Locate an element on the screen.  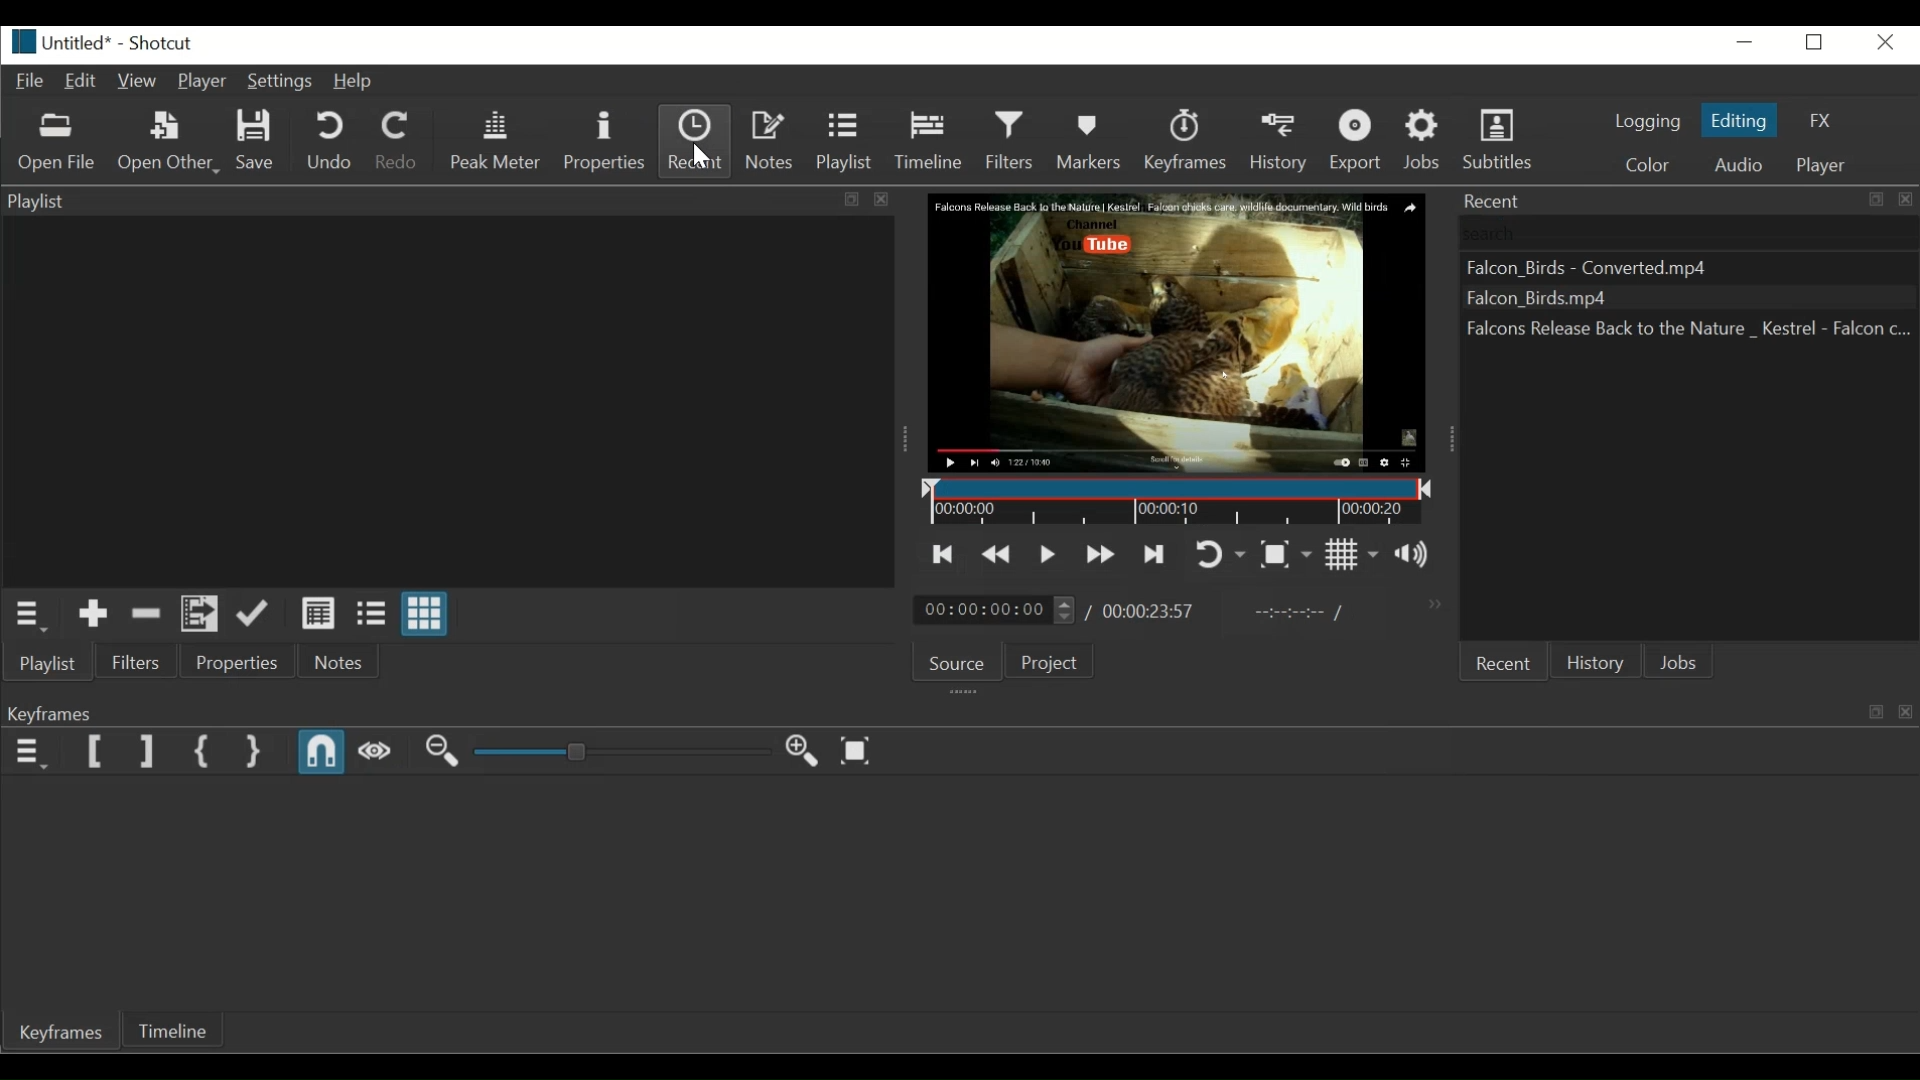
playlist menu is located at coordinates (29, 613).